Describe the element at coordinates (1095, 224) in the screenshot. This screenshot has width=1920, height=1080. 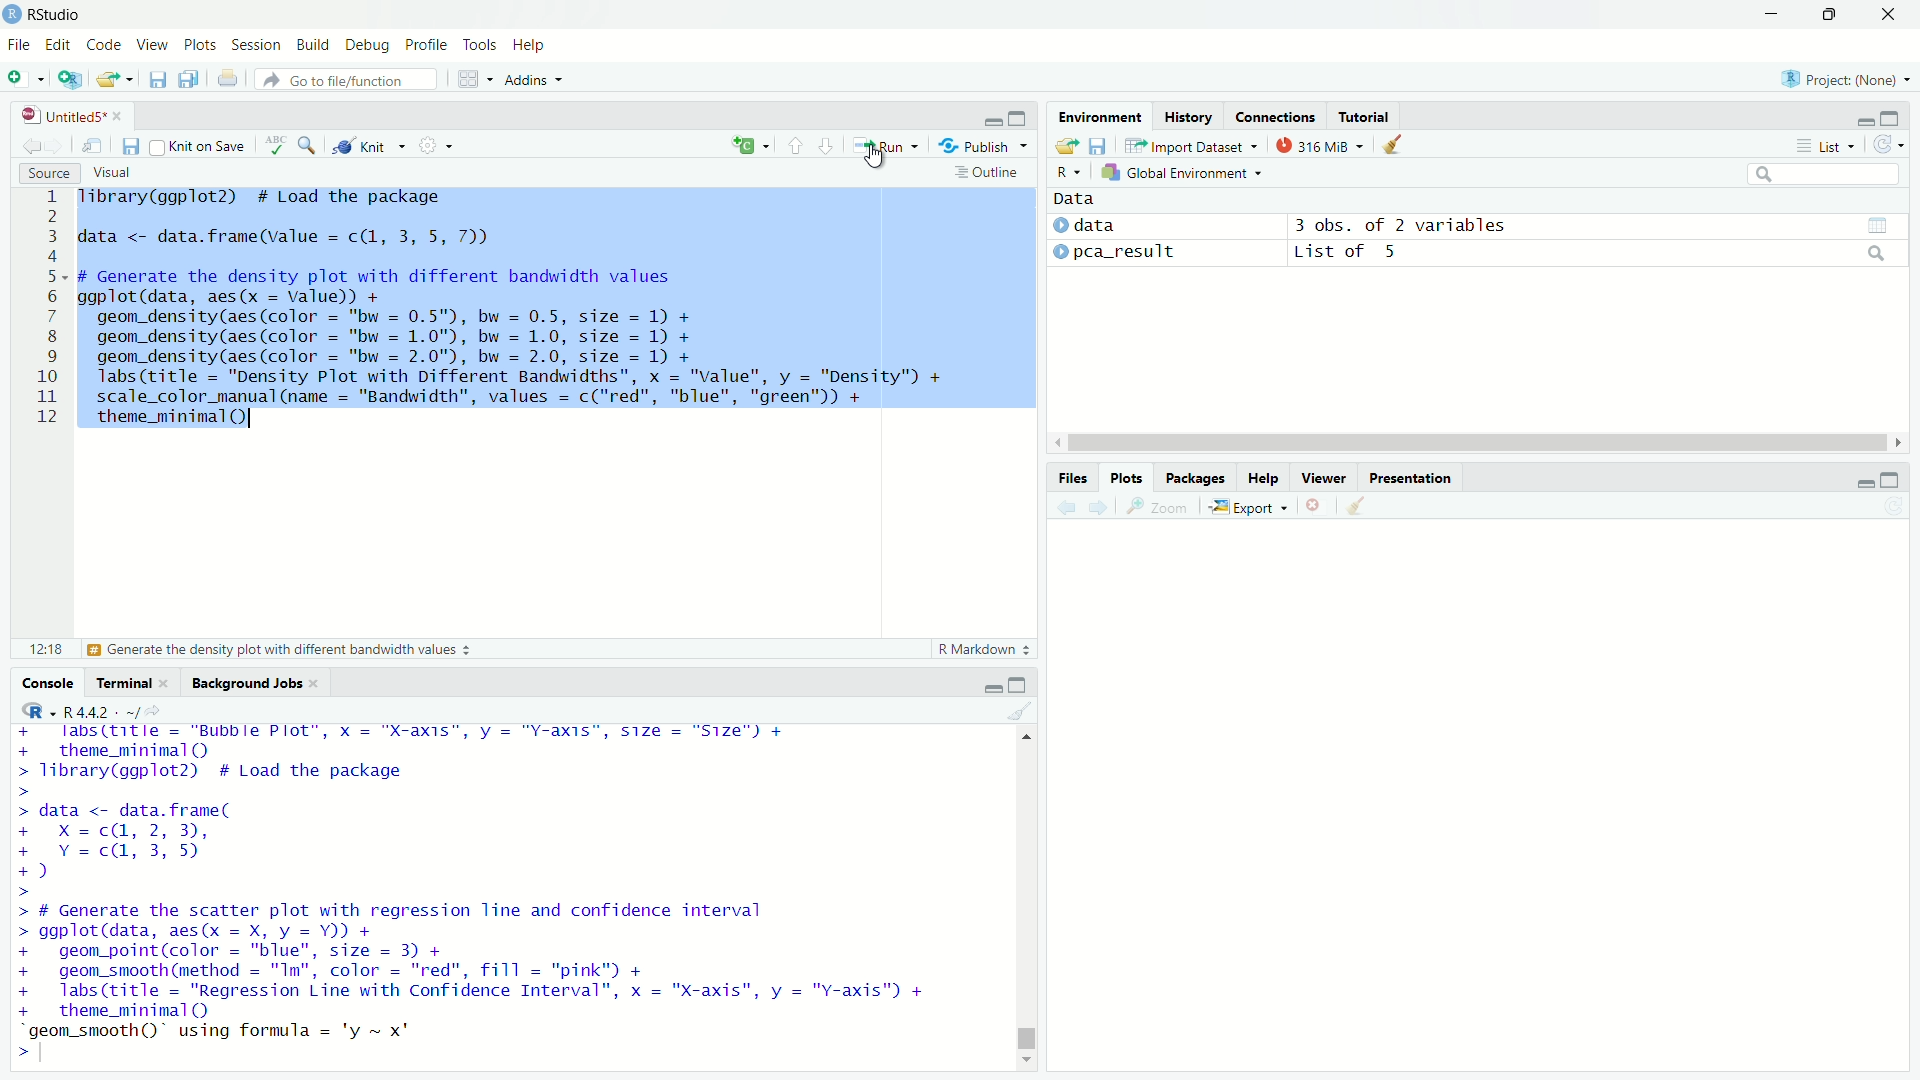
I see `data` at that location.